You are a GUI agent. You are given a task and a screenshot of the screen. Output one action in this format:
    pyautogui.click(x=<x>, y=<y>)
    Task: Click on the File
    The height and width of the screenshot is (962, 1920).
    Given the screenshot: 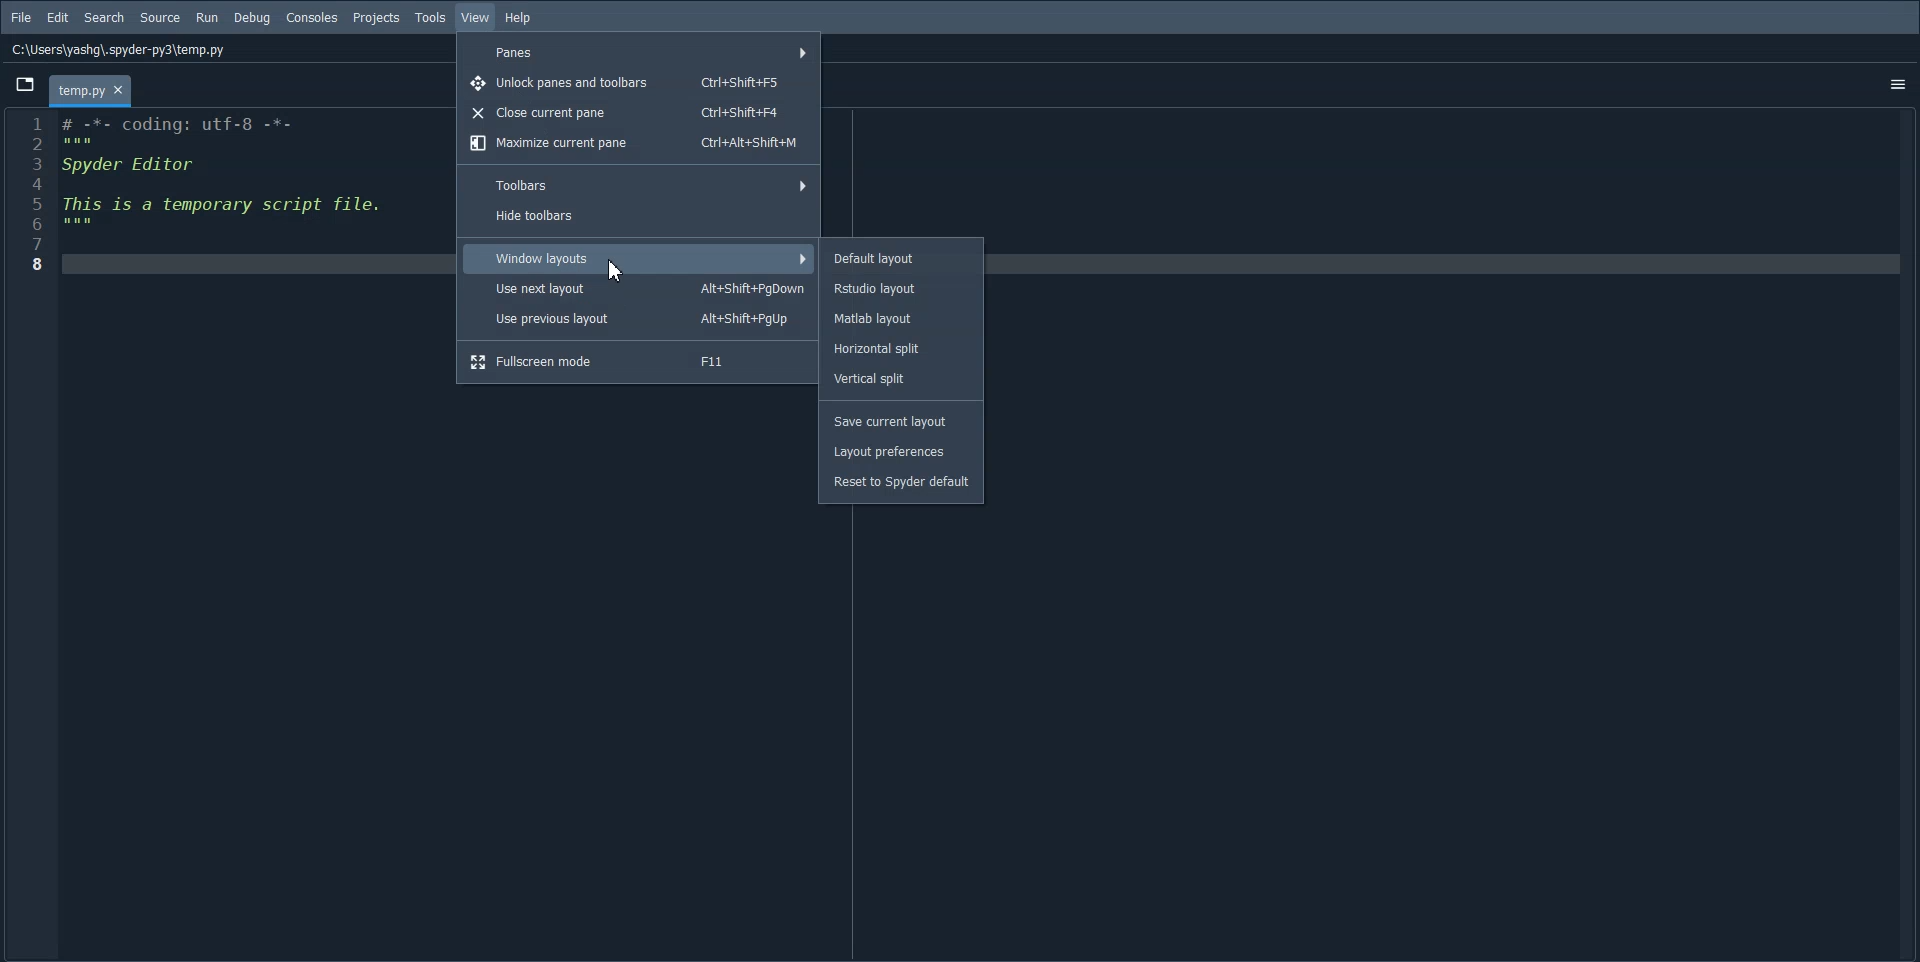 What is the action you would take?
    pyautogui.click(x=20, y=18)
    